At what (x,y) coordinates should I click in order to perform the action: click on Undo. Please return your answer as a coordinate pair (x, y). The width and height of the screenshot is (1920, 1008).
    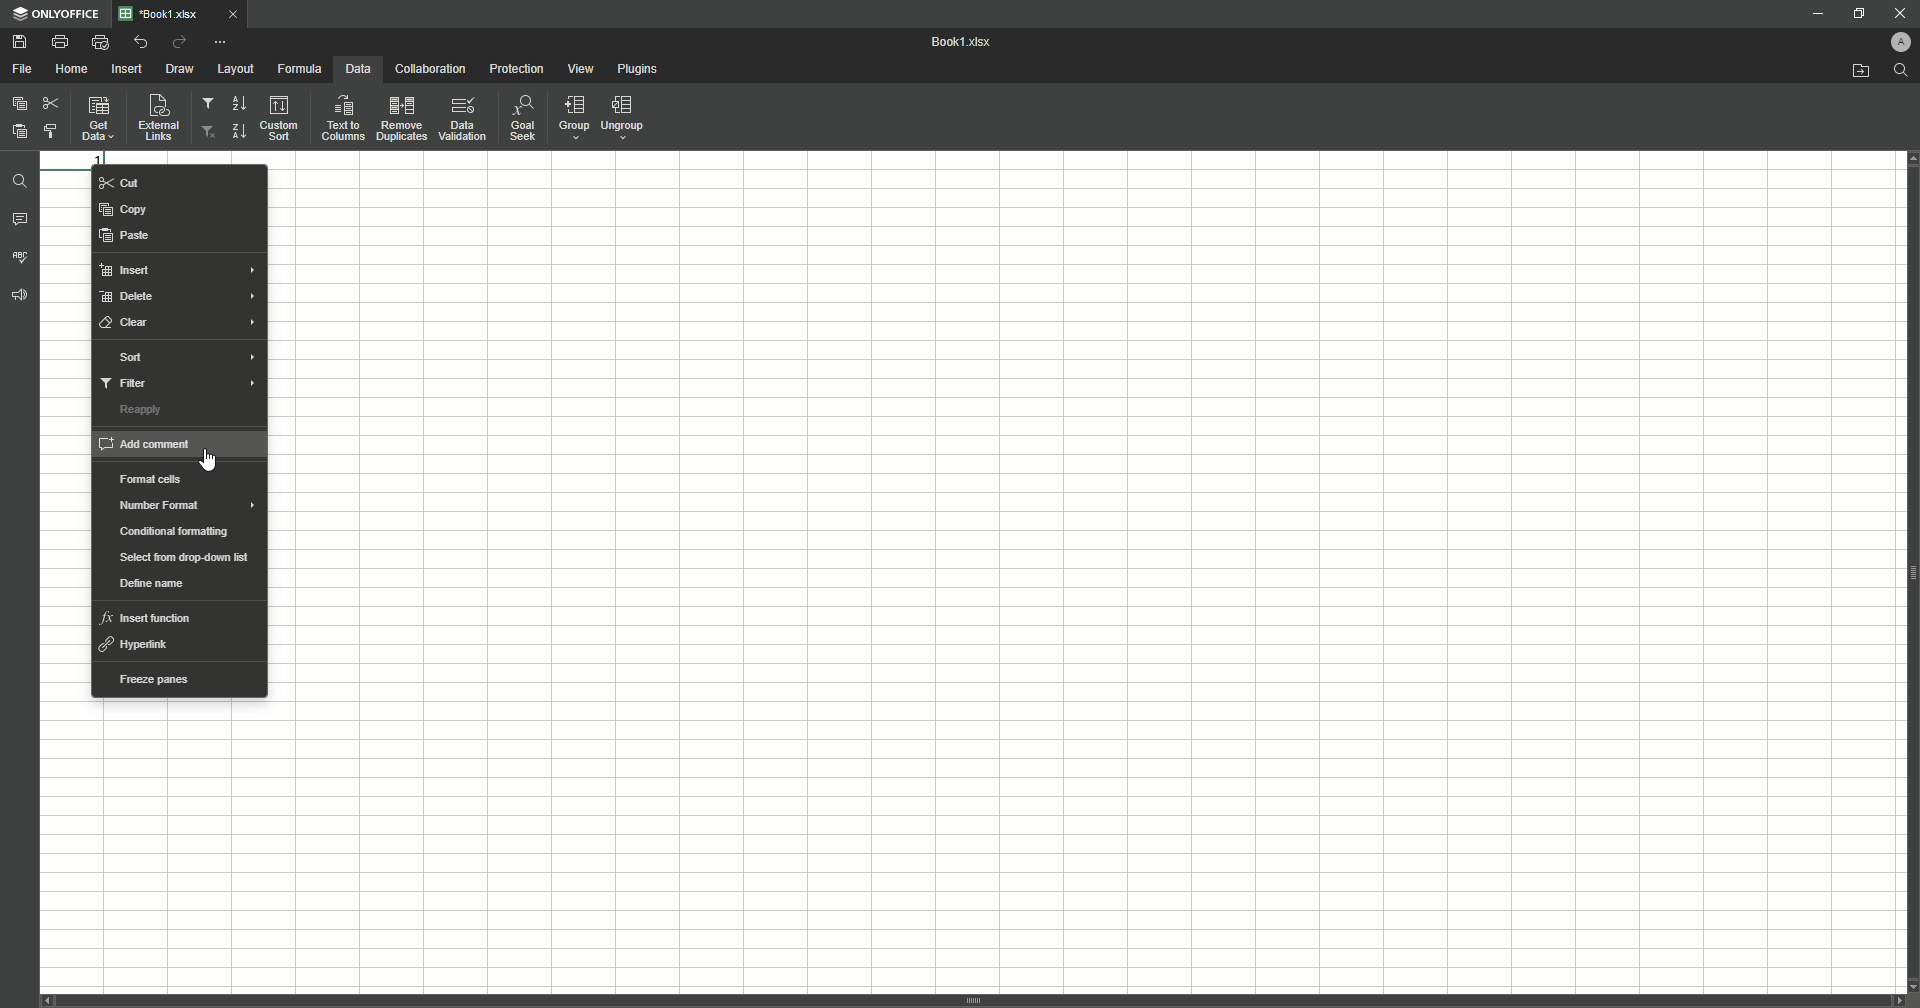
    Looking at the image, I should click on (139, 42).